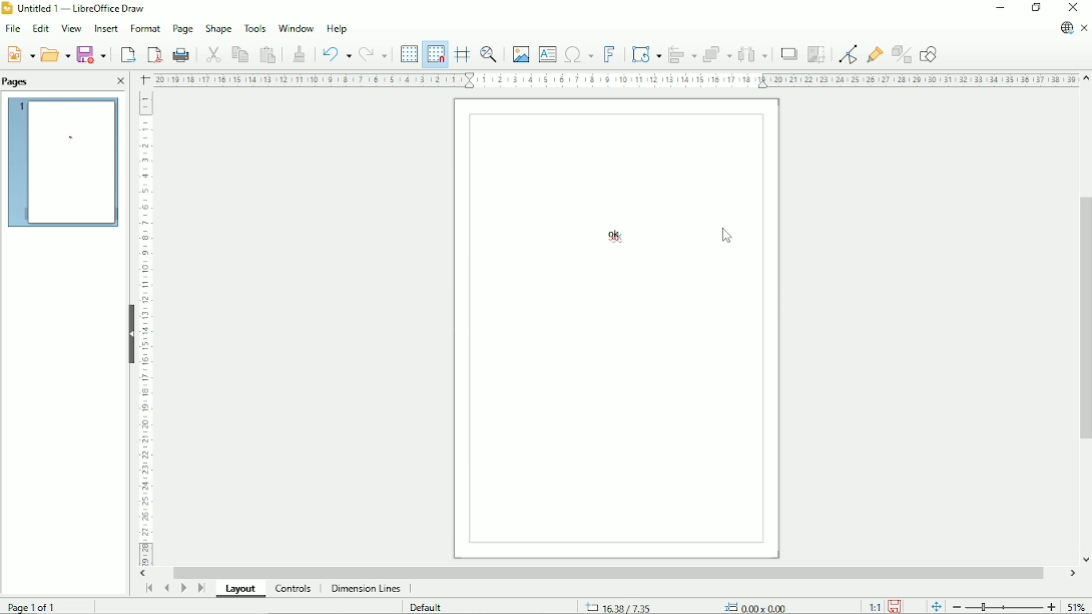 This screenshot has height=614, width=1092. Describe the element at coordinates (145, 574) in the screenshot. I see `Horizontal scroll button` at that location.